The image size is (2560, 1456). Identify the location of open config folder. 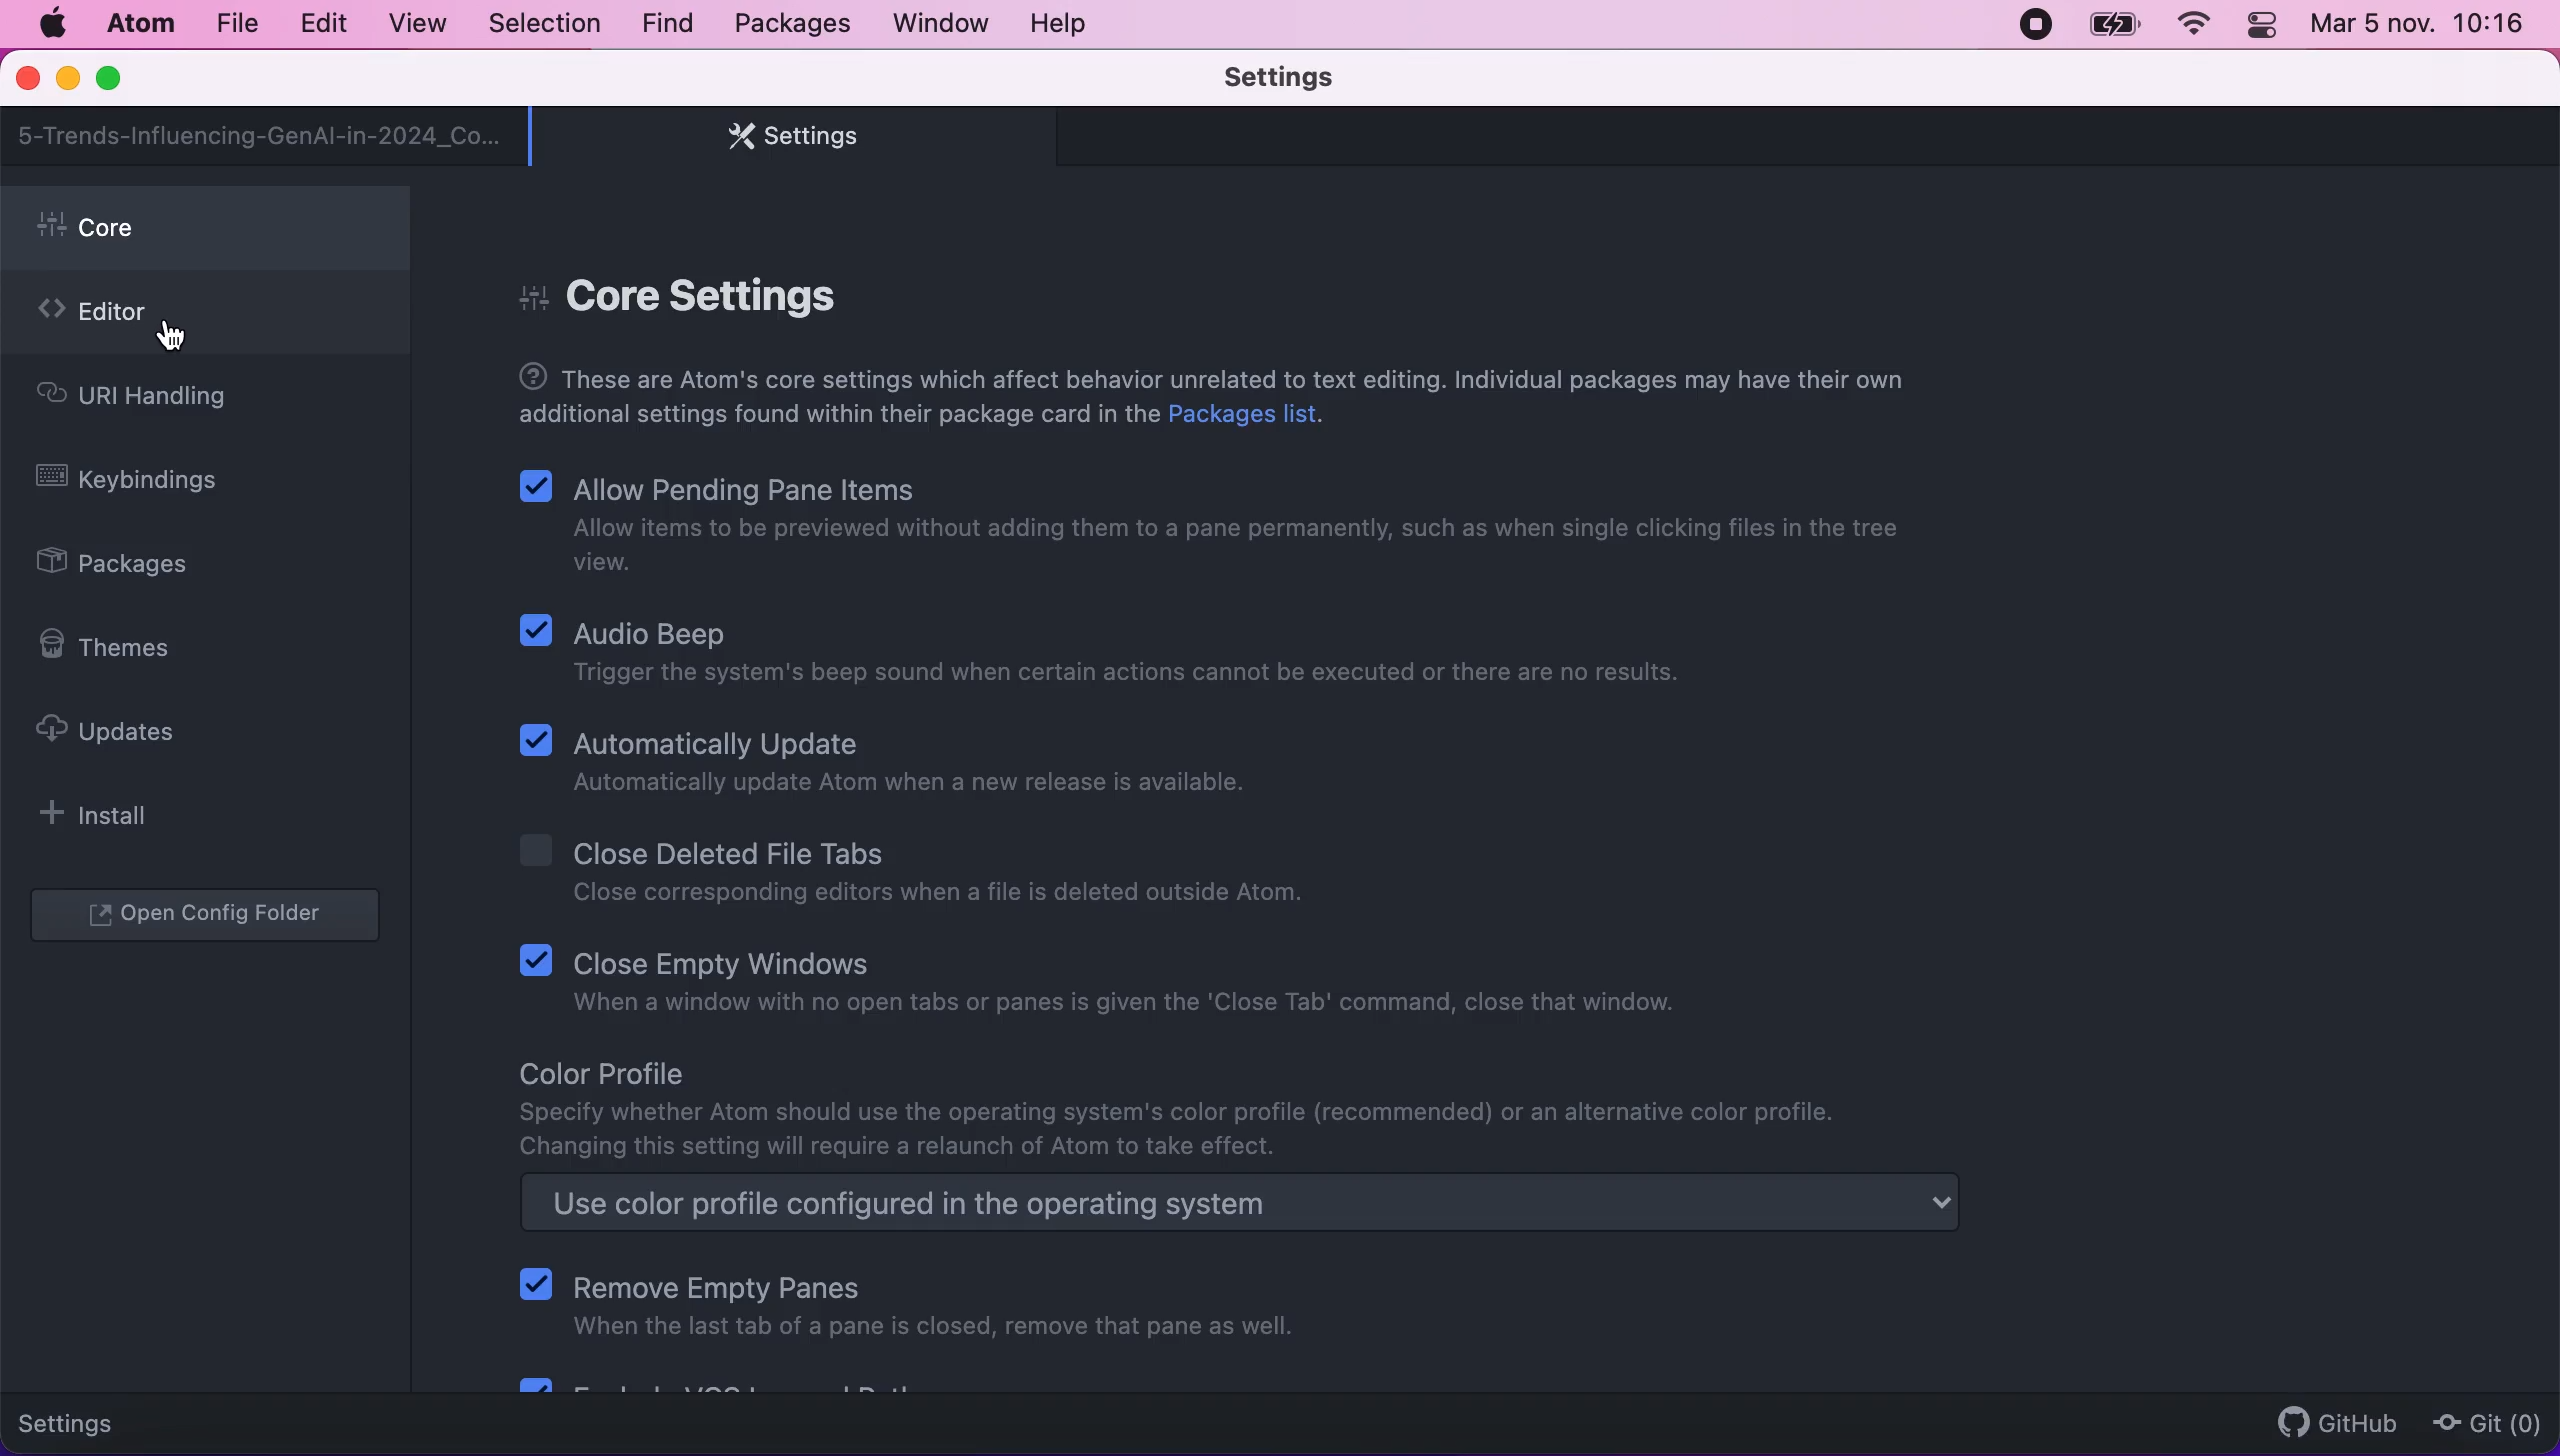
(210, 917).